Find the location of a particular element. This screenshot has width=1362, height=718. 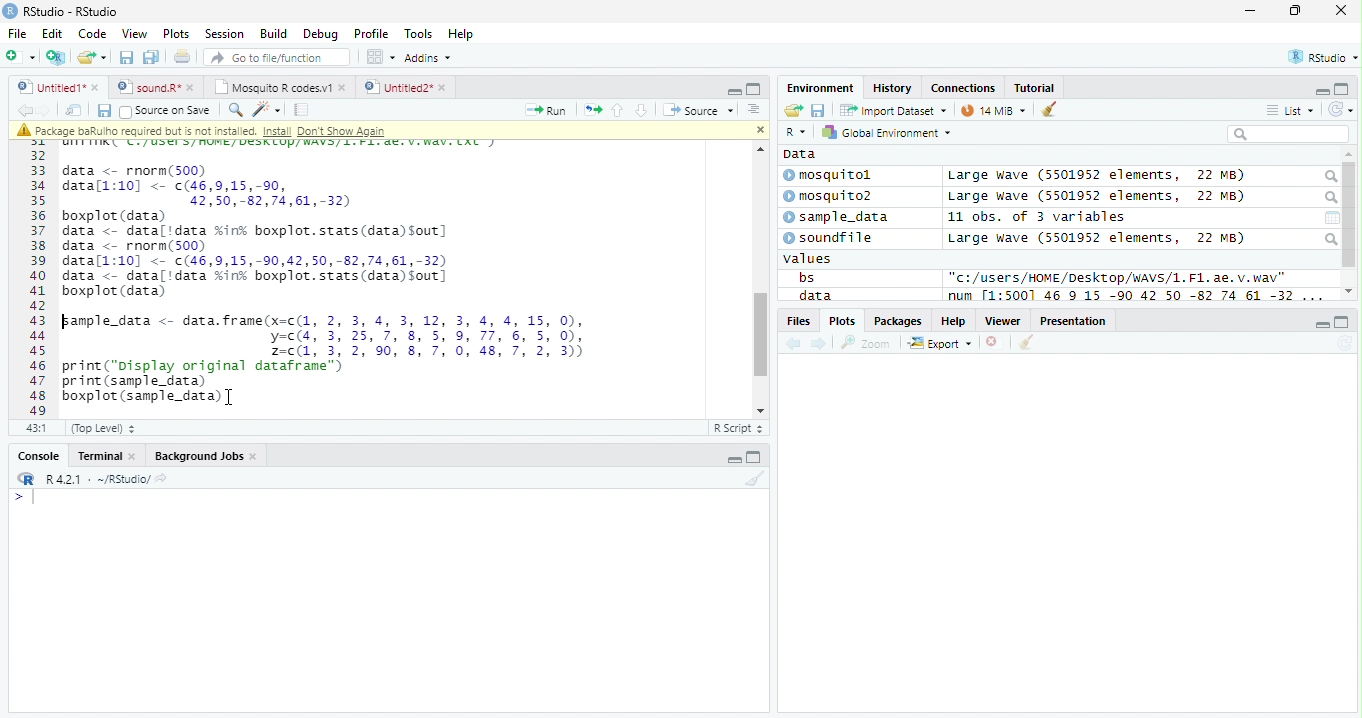

Packages is located at coordinates (899, 321).